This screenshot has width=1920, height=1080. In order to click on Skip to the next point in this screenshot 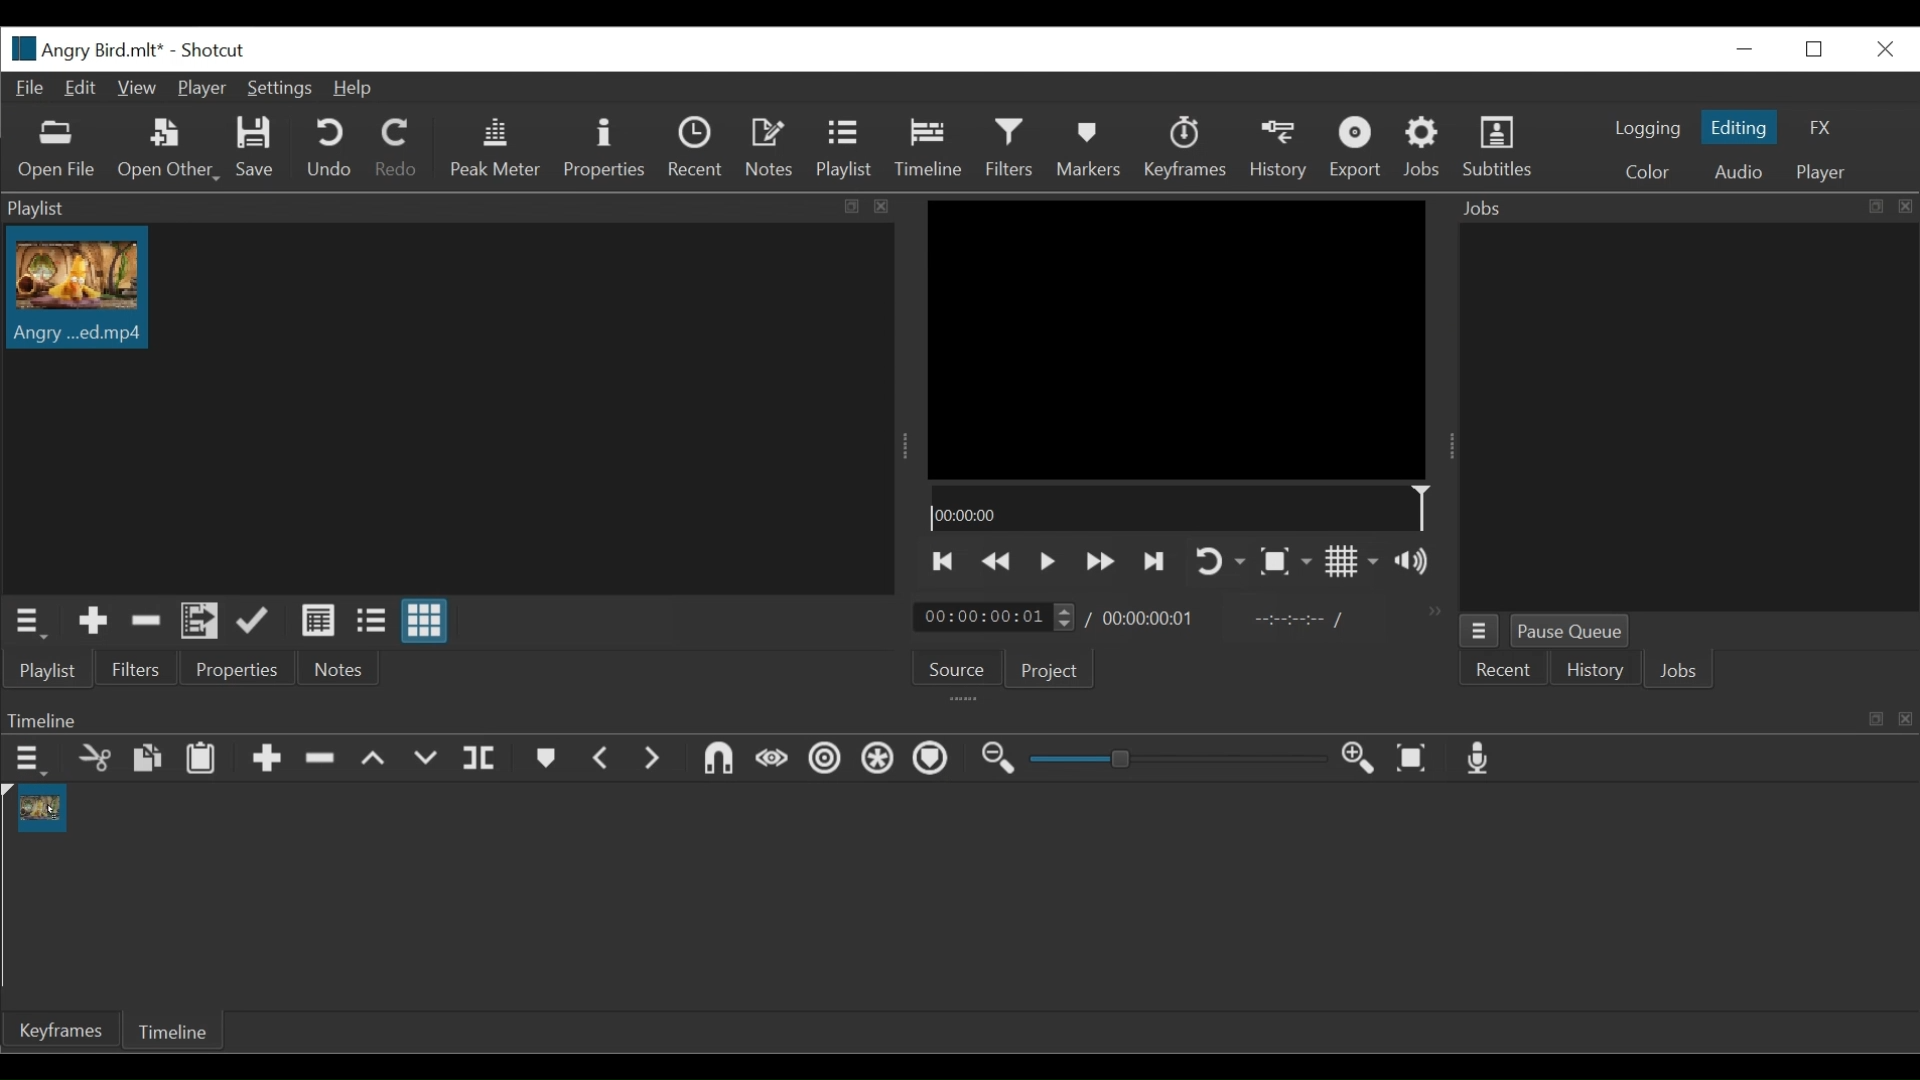, I will do `click(1155, 561)`.